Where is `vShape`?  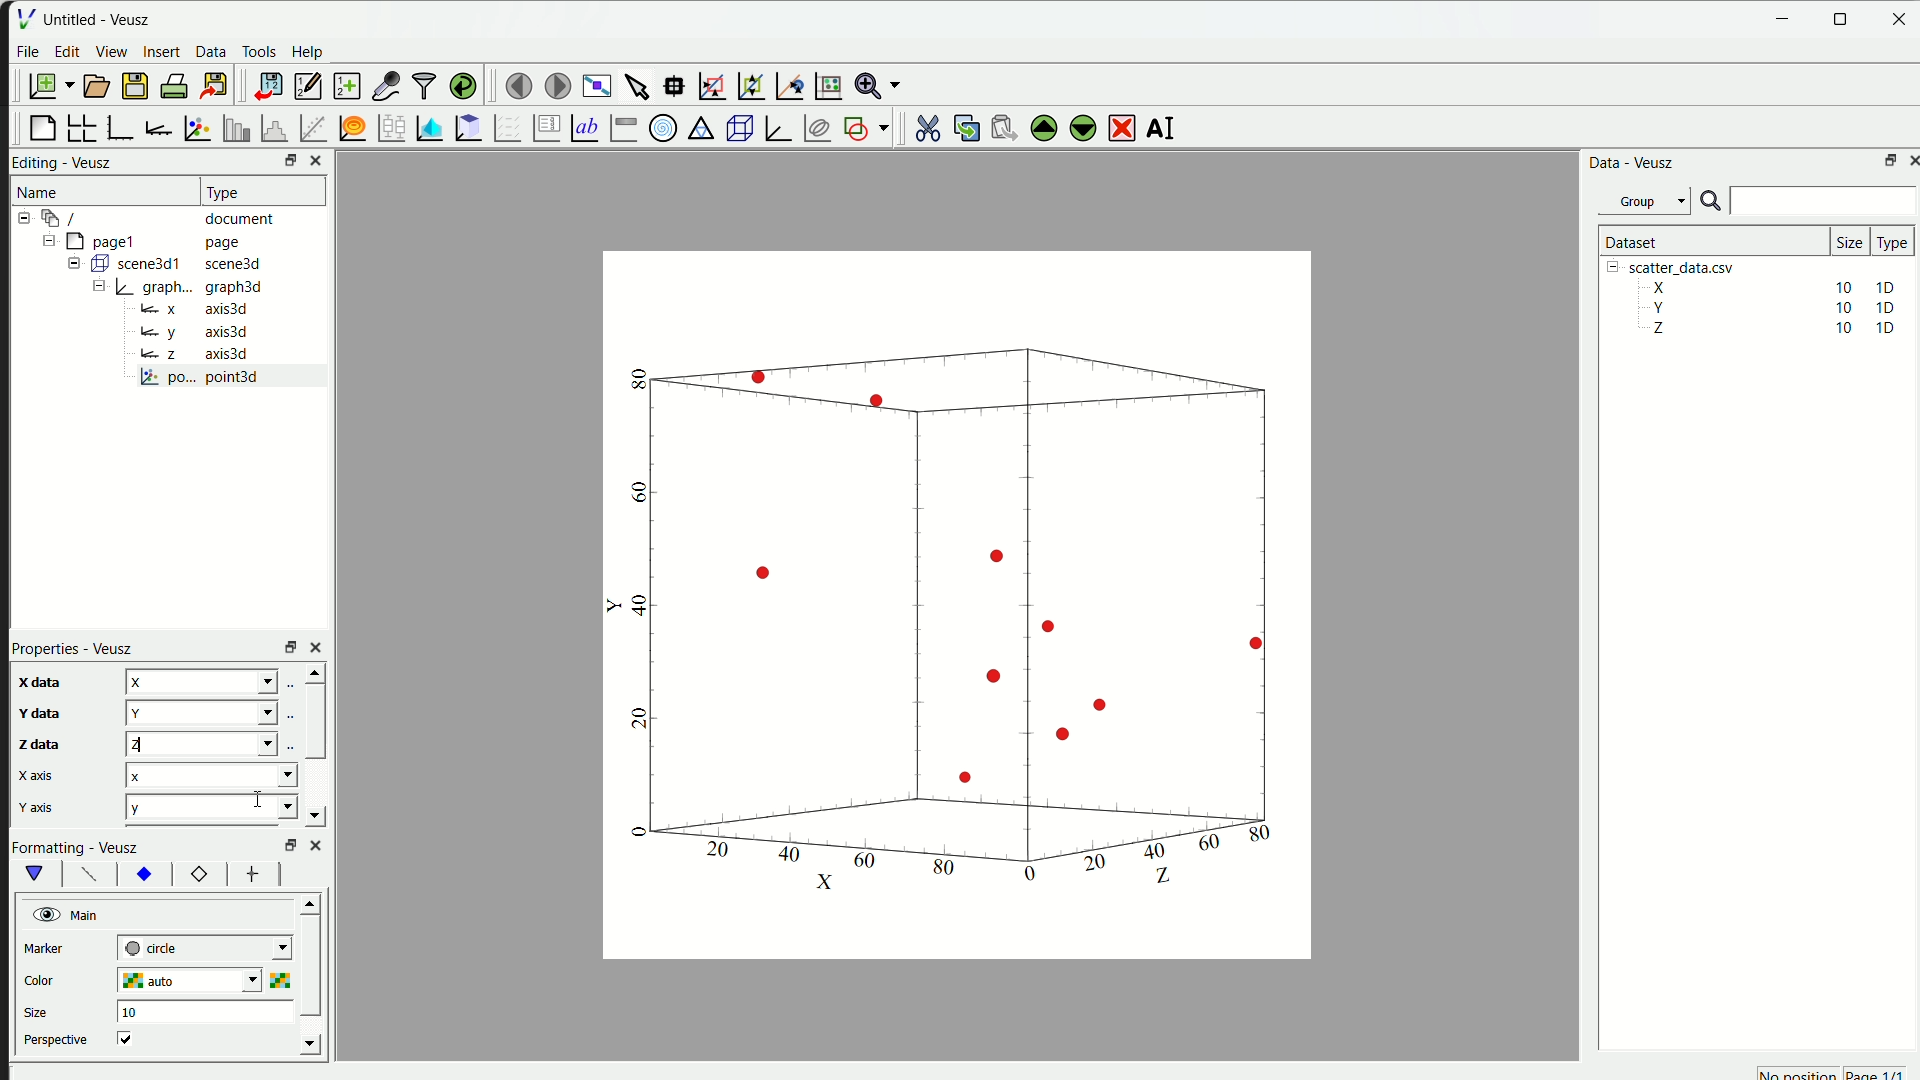
vShape is located at coordinates (36, 874).